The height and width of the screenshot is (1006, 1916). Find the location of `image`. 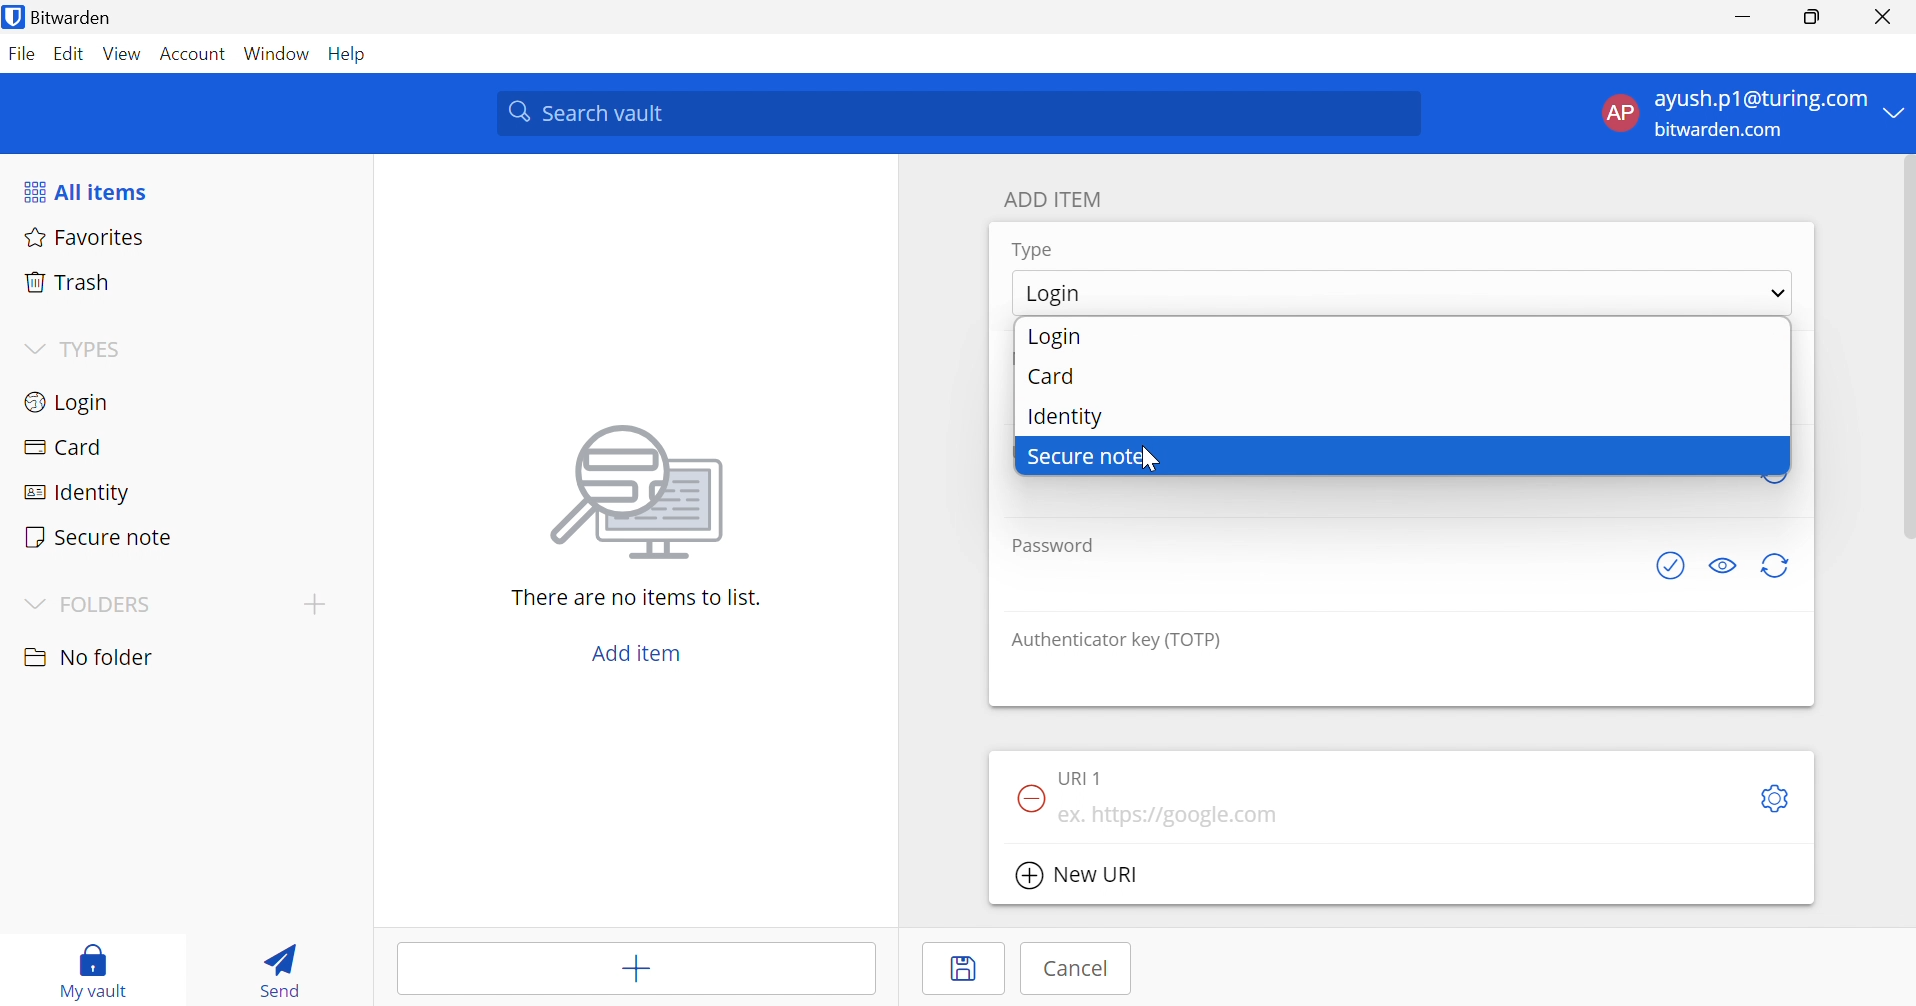

image is located at coordinates (644, 492).